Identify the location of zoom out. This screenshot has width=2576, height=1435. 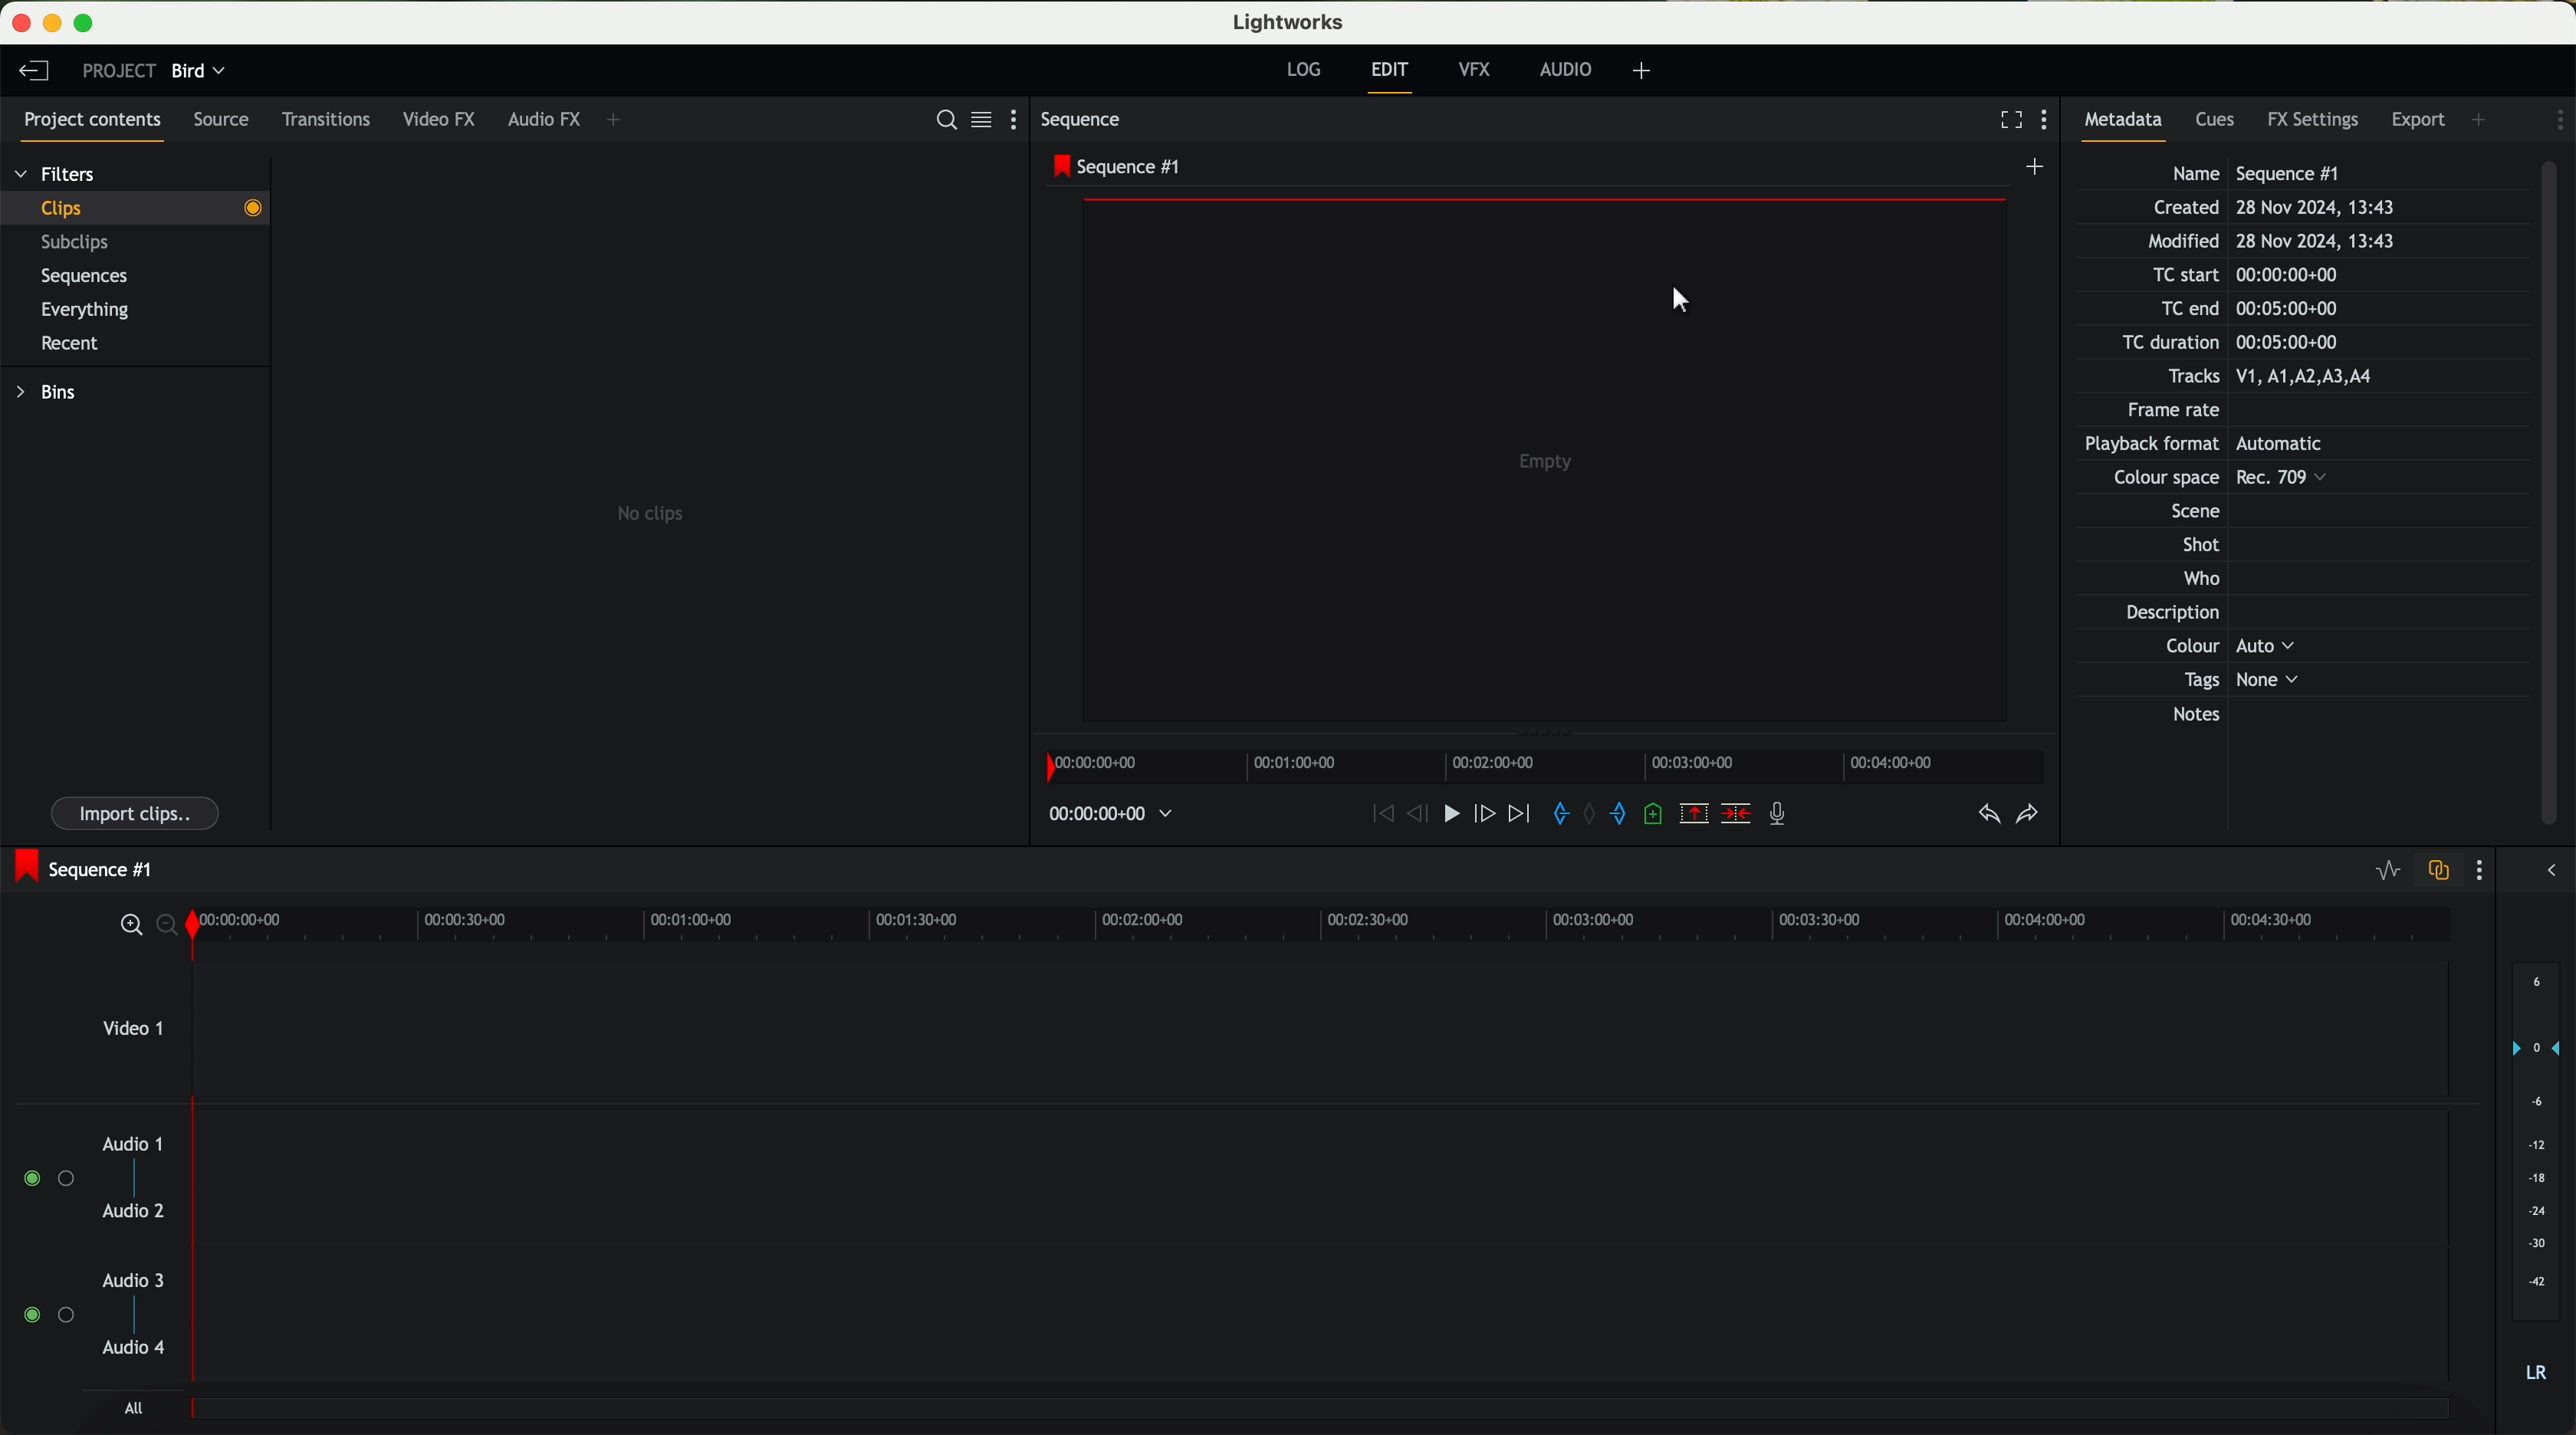
(166, 924).